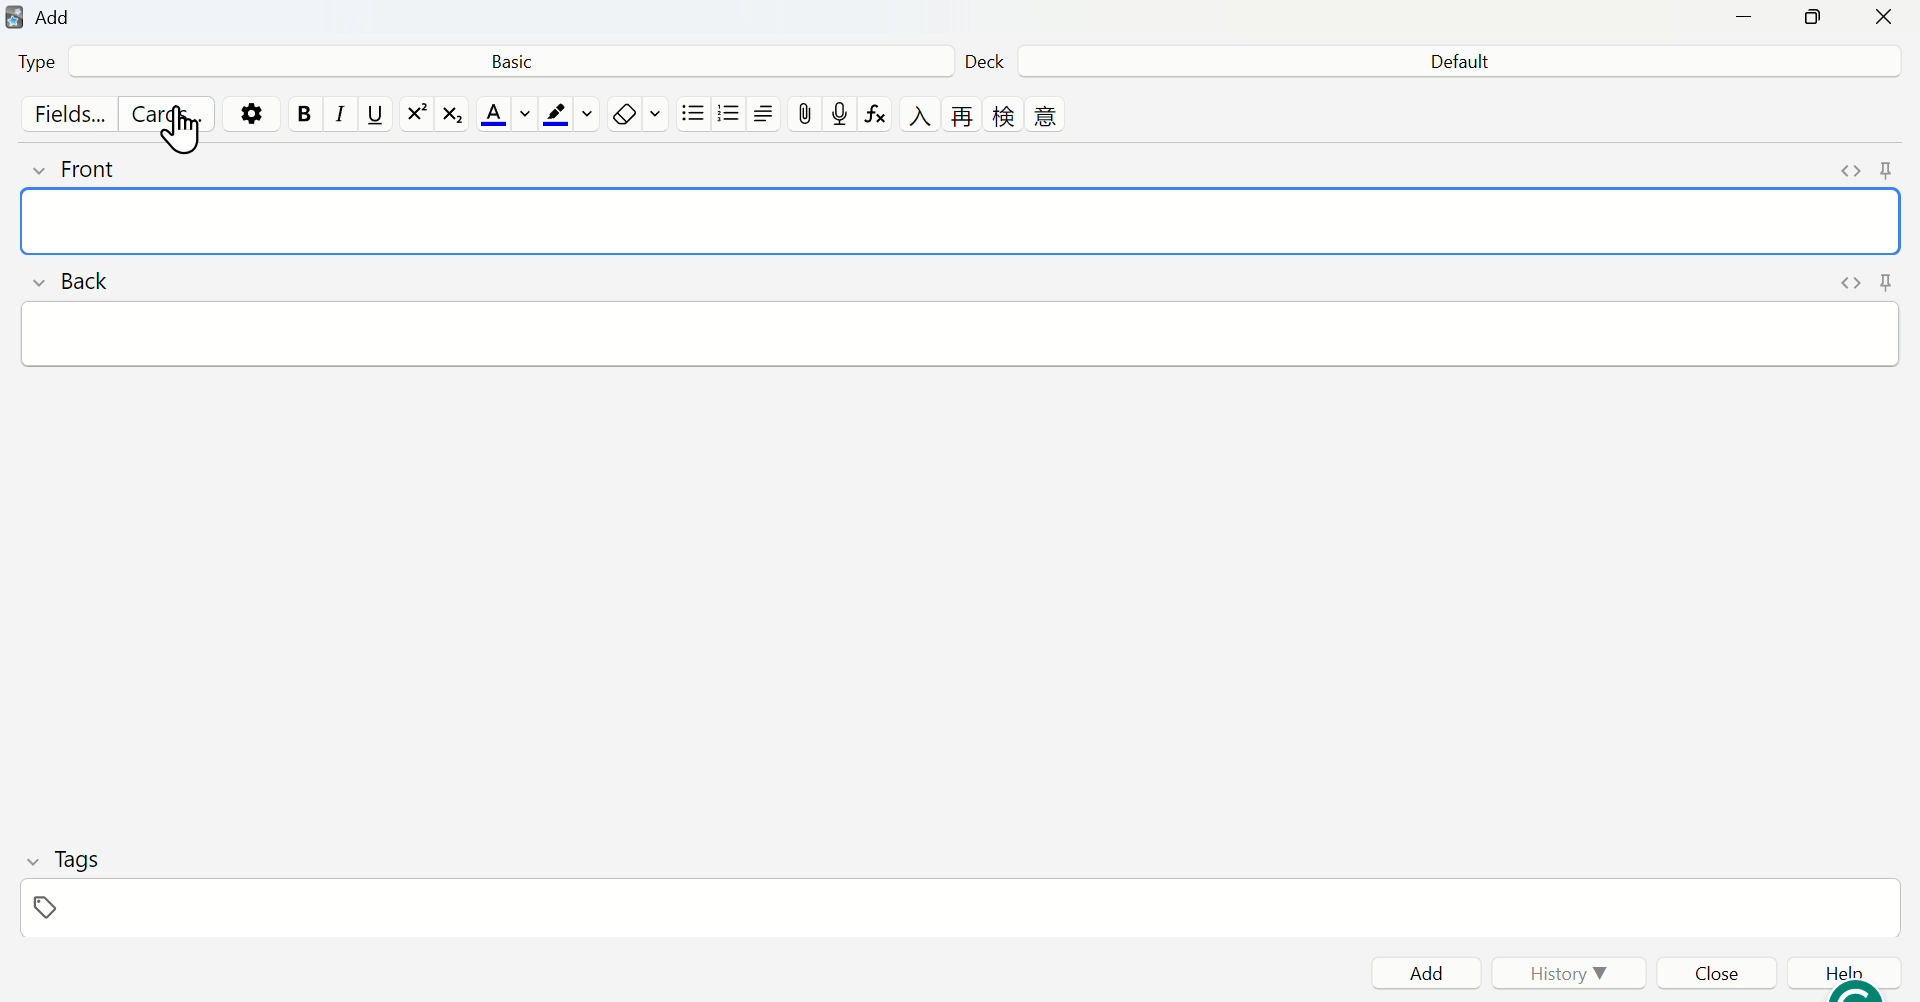  Describe the element at coordinates (1886, 280) in the screenshot. I see `Toggle sticky` at that location.